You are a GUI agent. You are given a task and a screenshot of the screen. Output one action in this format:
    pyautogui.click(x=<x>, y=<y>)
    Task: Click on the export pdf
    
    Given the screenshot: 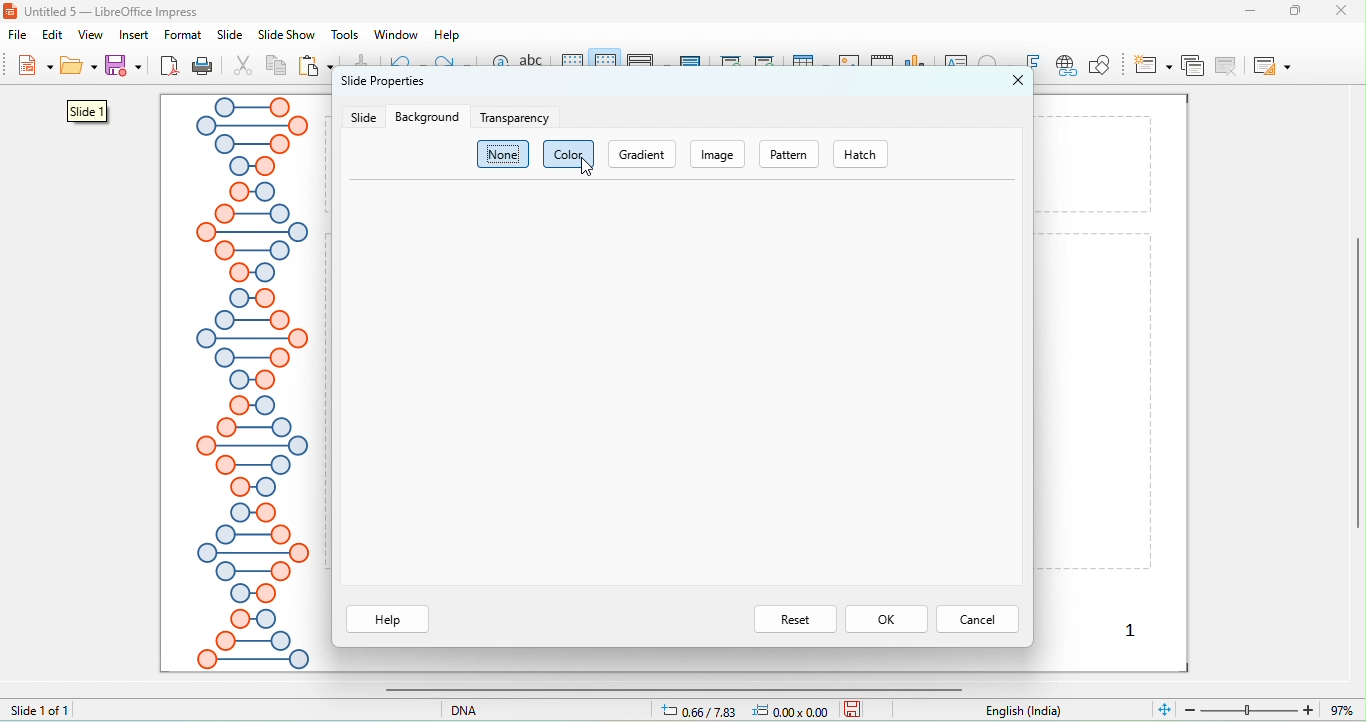 What is the action you would take?
    pyautogui.click(x=170, y=67)
    